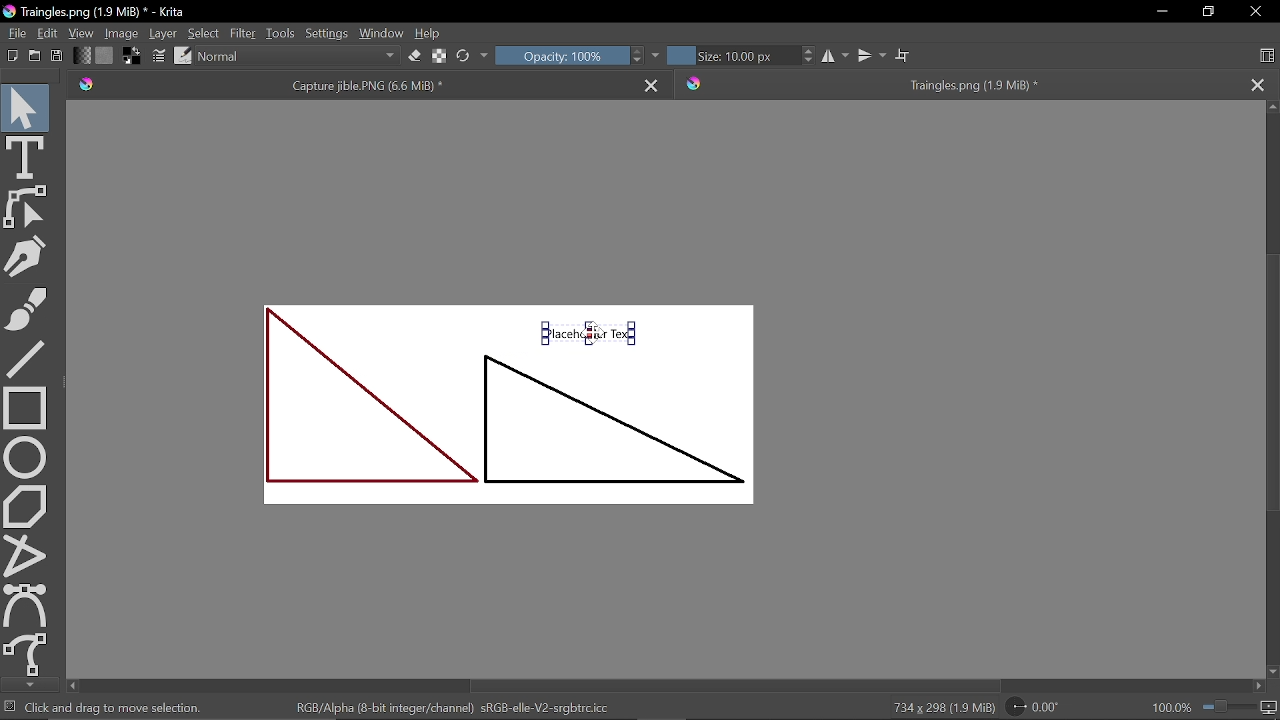 This screenshot has height=720, width=1280. Describe the element at coordinates (942, 706) in the screenshot. I see `734 x 298 (1.9 MiB)` at that location.